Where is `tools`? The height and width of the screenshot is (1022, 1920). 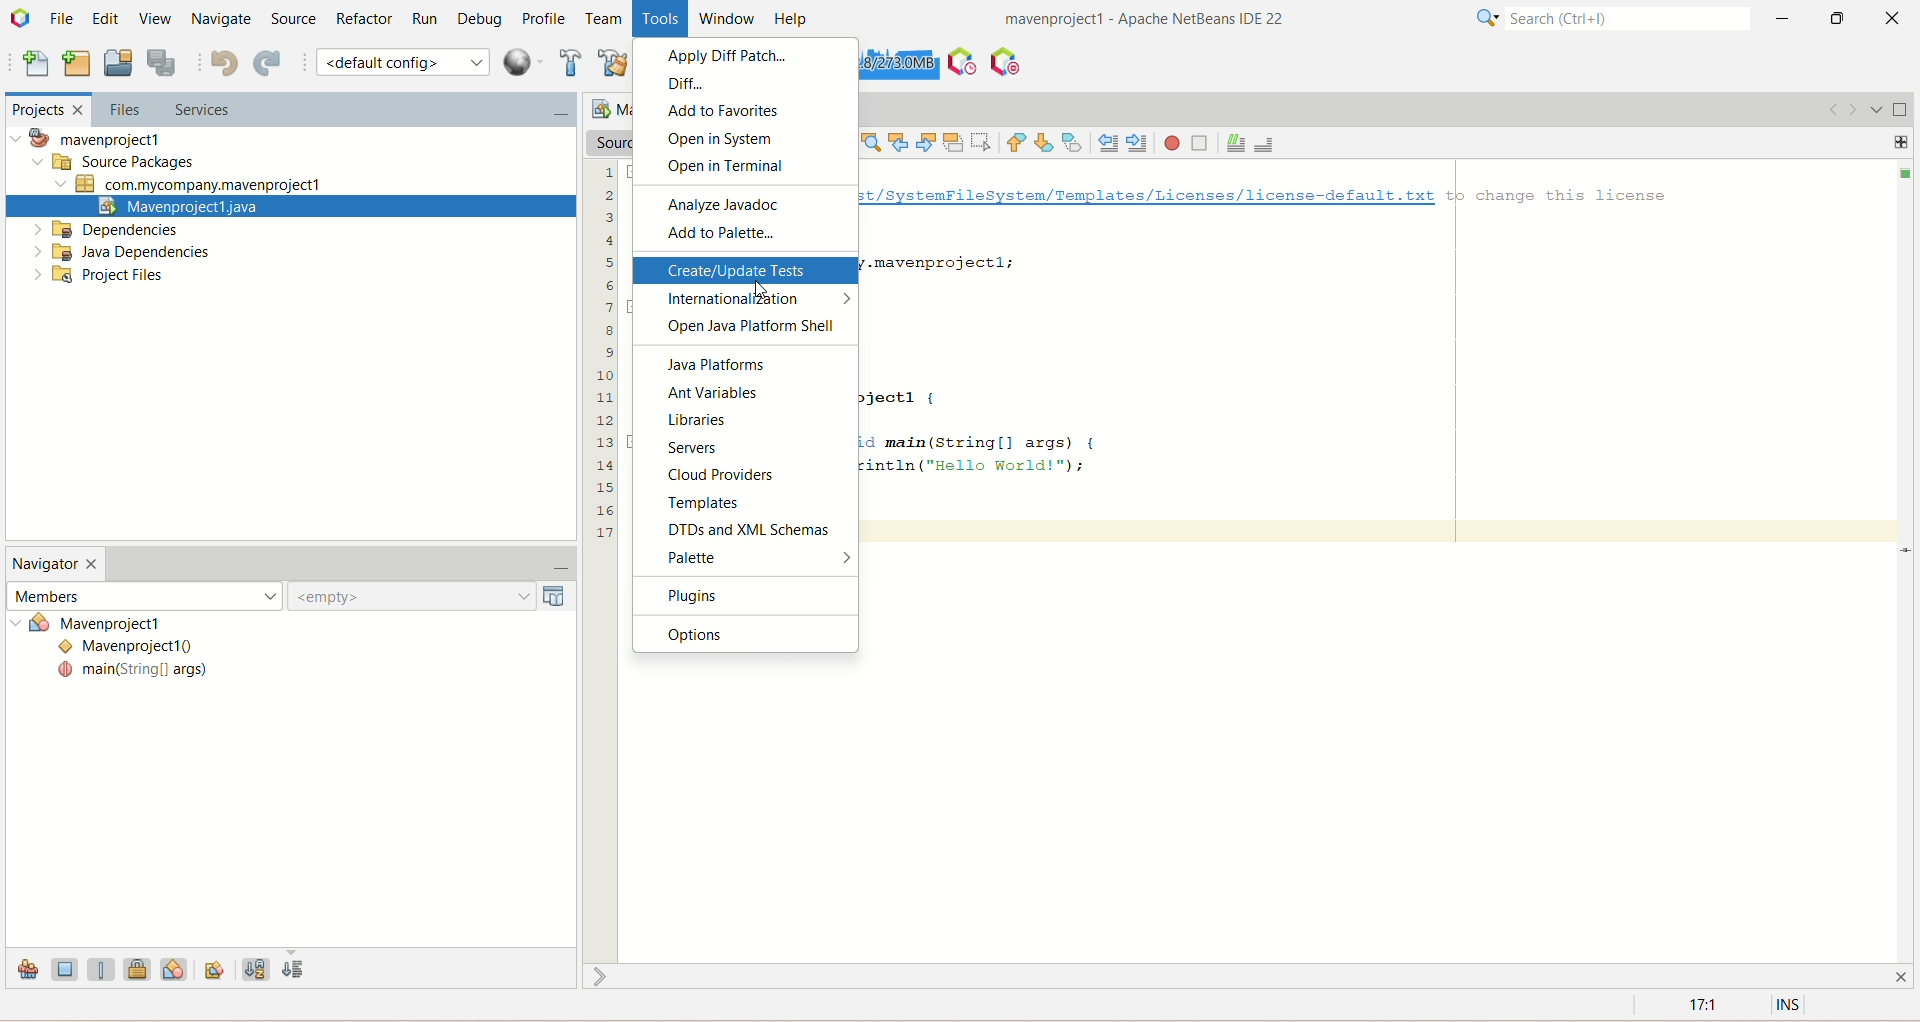 tools is located at coordinates (662, 20).